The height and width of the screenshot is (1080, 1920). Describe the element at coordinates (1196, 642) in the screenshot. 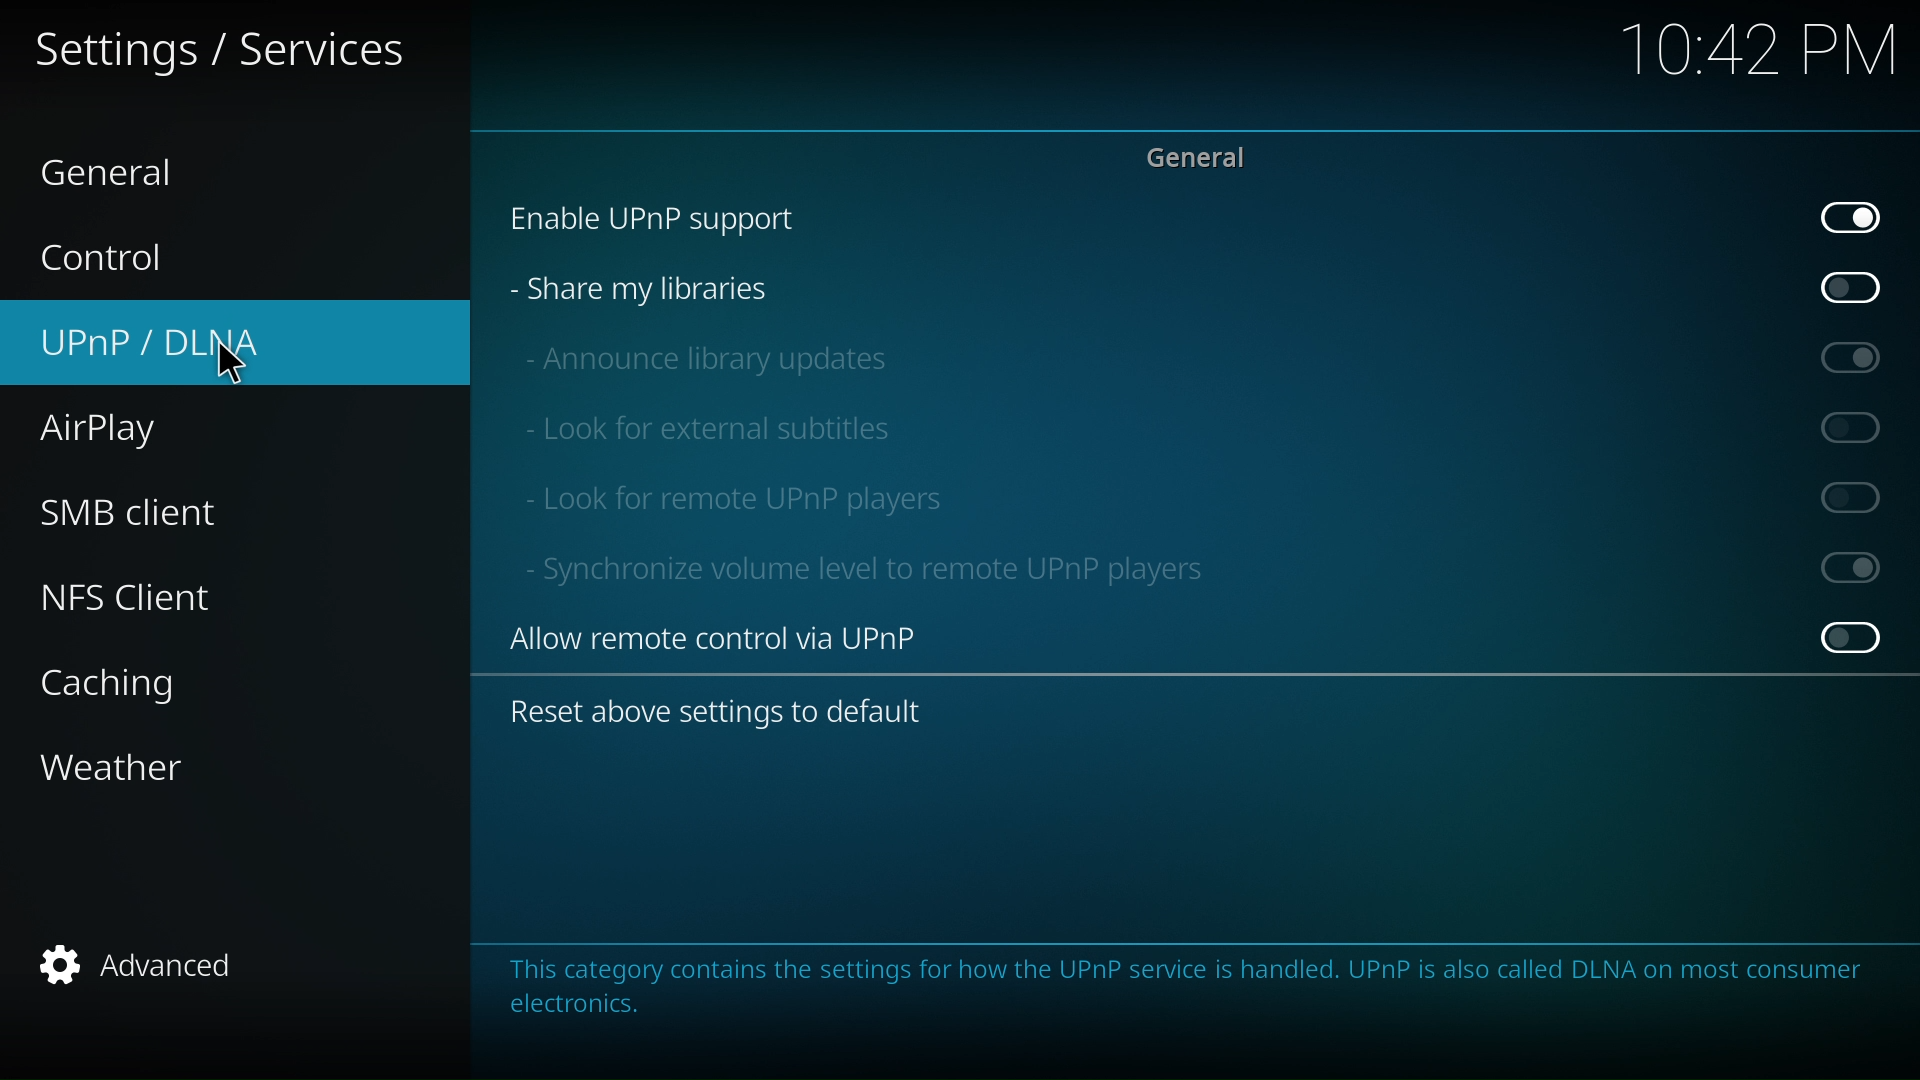

I see `Allow remote control via UPnP` at that location.